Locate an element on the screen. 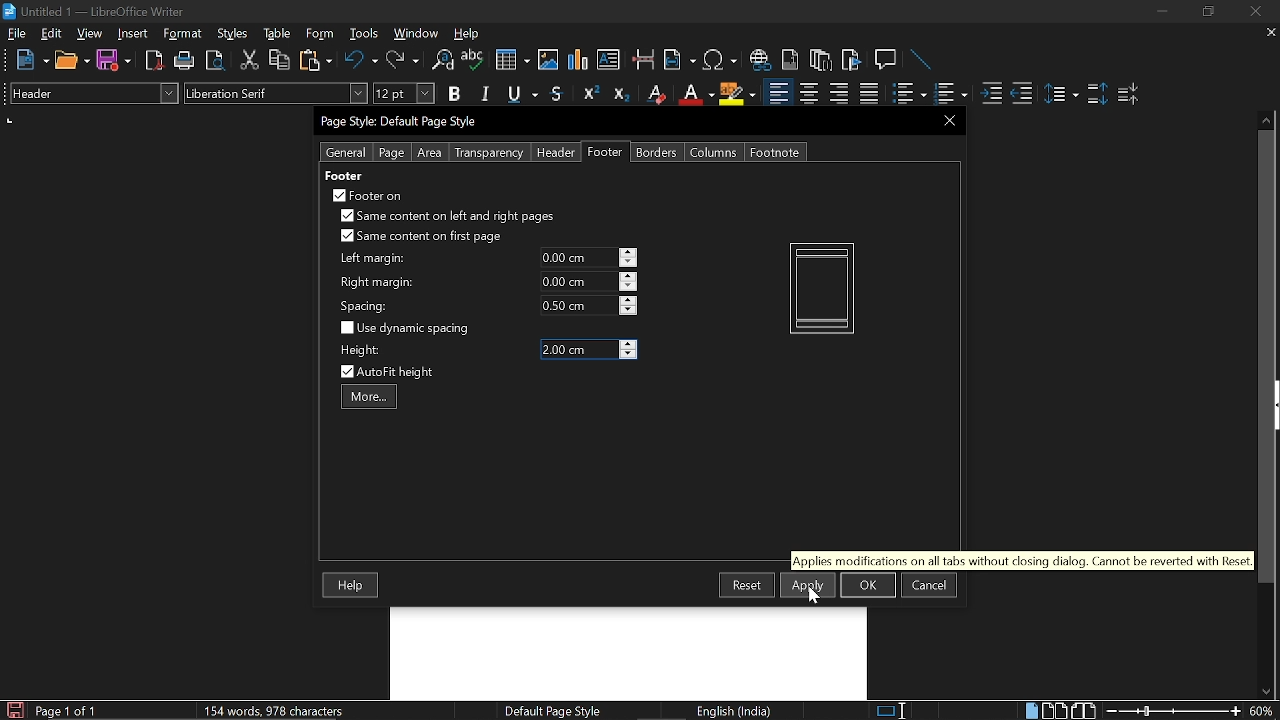 This screenshot has width=1280, height=720. Decrease indent is located at coordinates (1022, 93).